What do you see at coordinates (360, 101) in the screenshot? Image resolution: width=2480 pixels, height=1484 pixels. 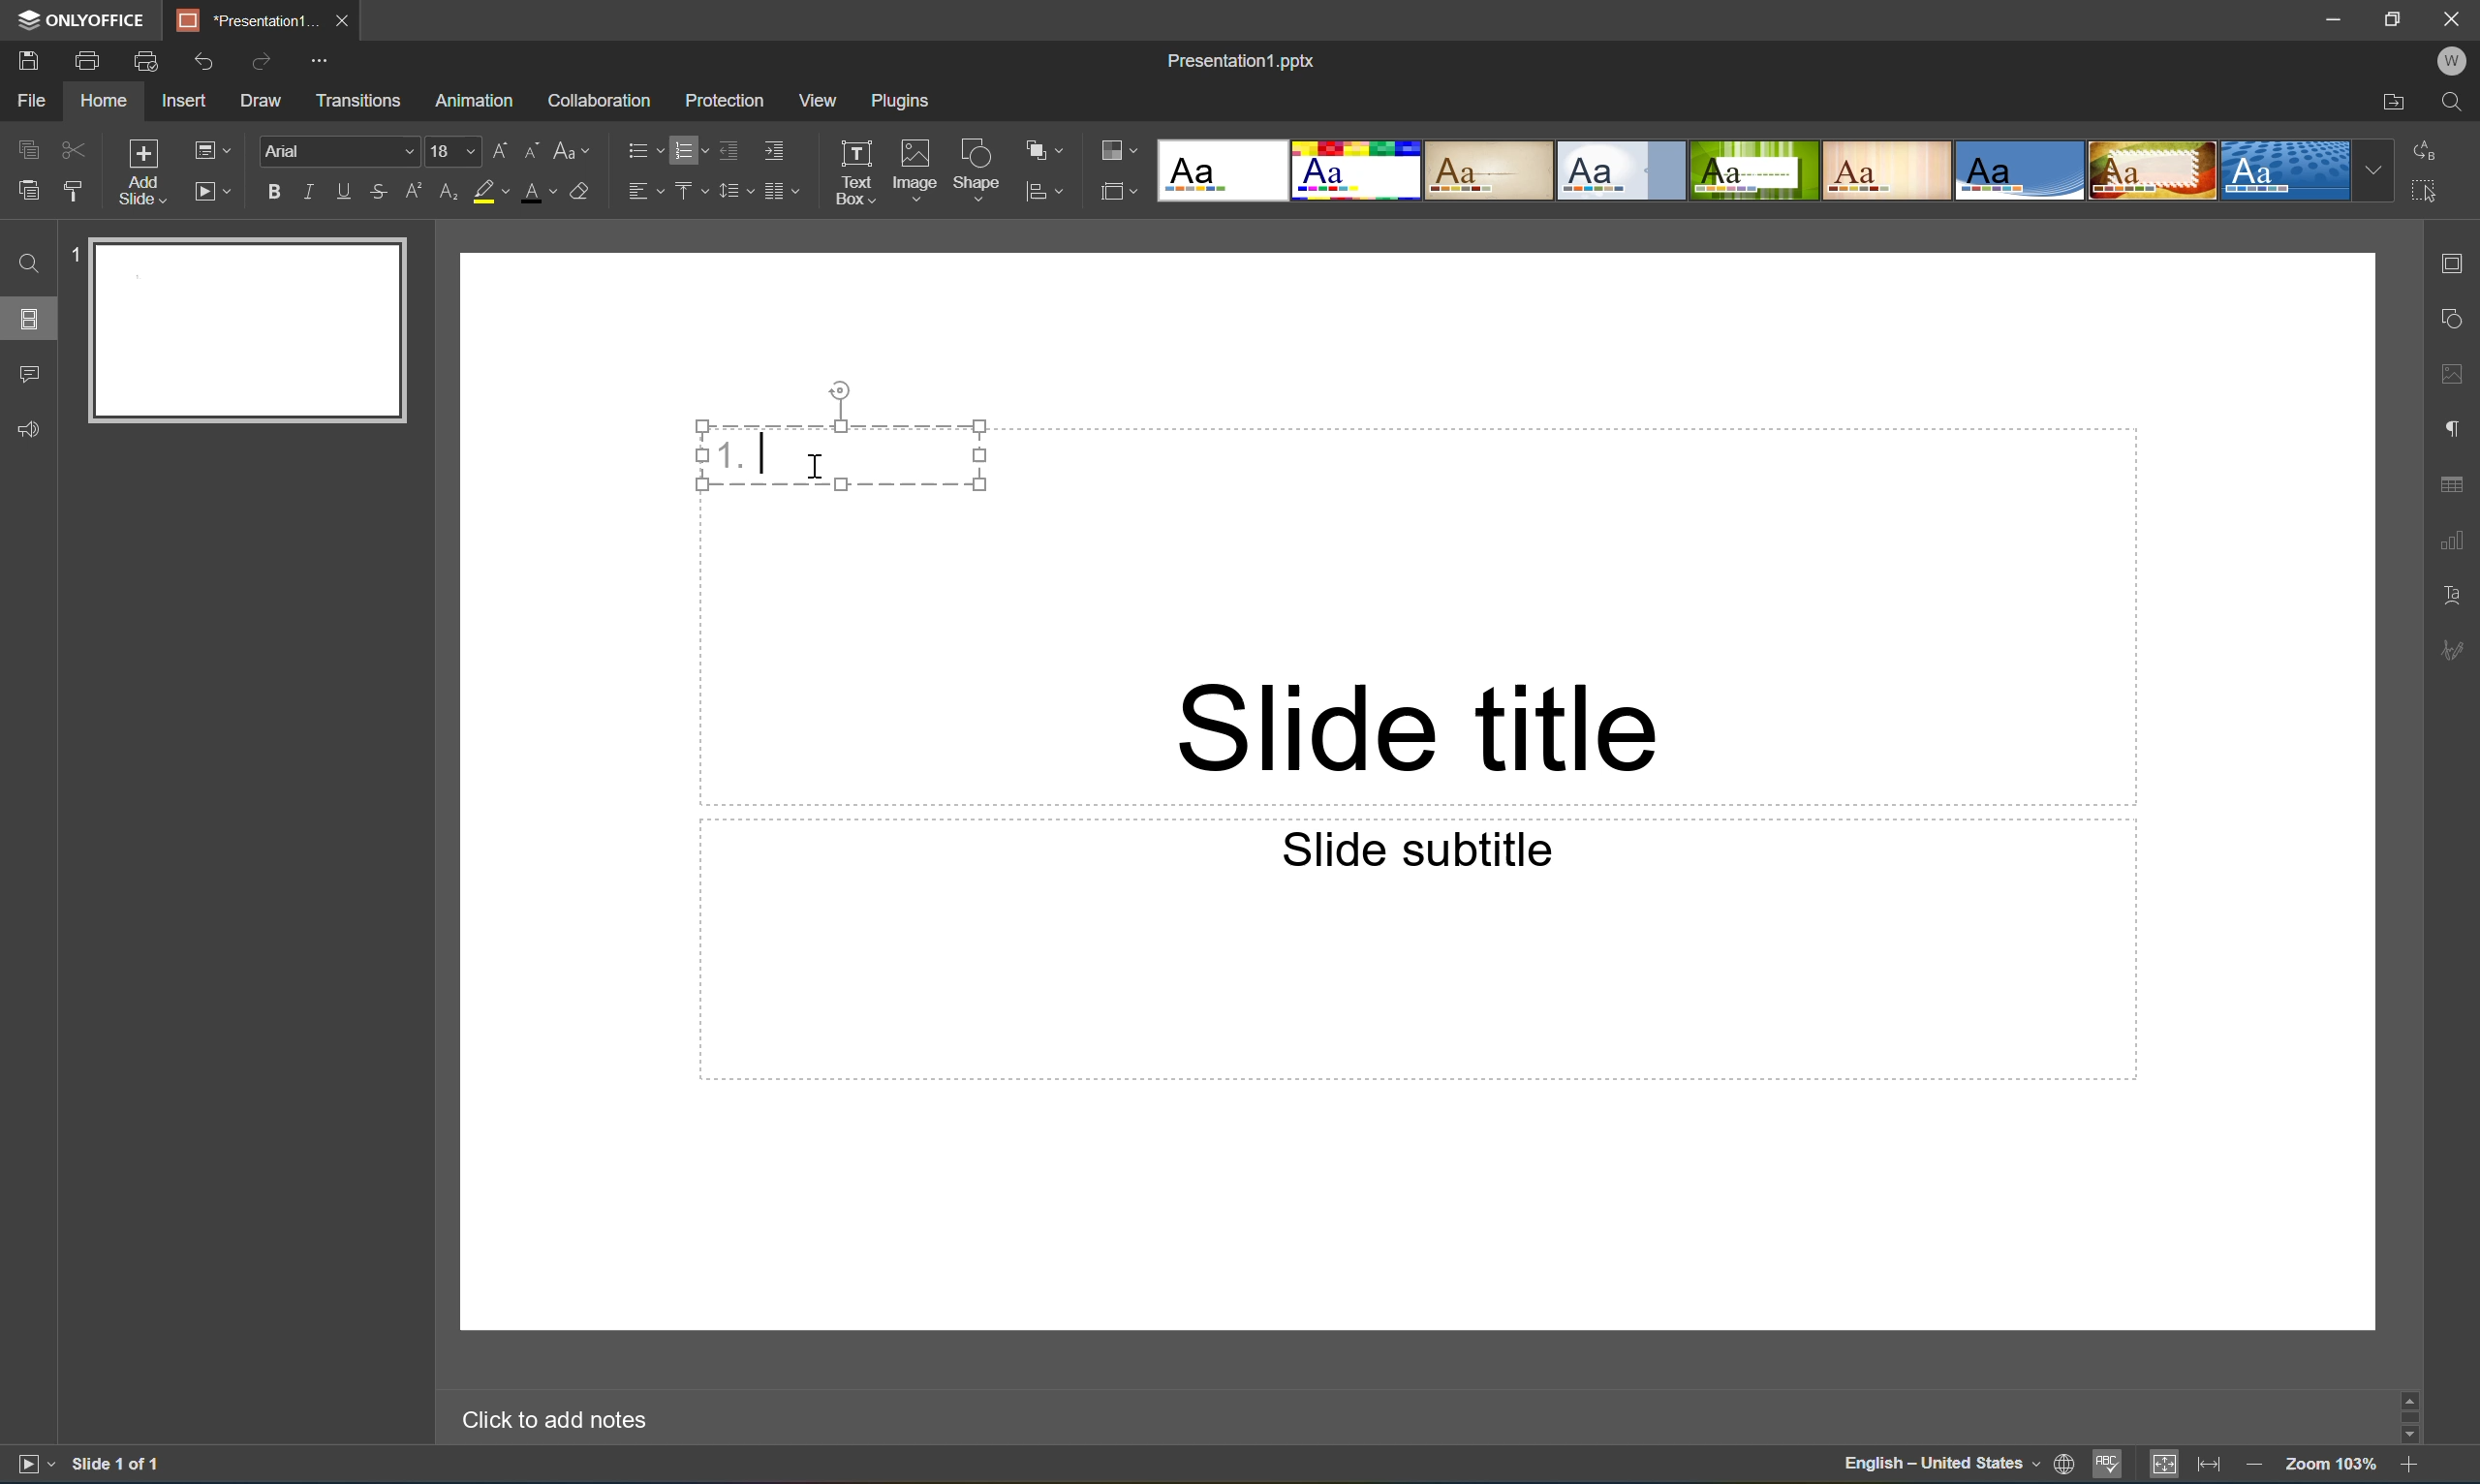 I see `Transitions` at bounding box center [360, 101].